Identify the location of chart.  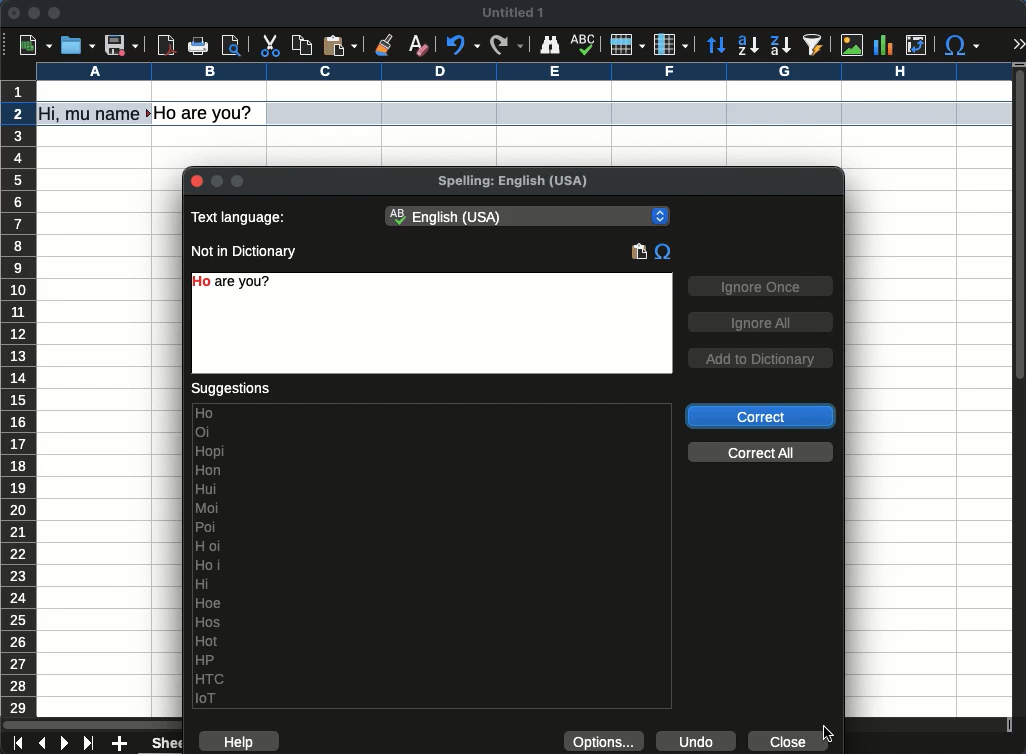
(882, 45).